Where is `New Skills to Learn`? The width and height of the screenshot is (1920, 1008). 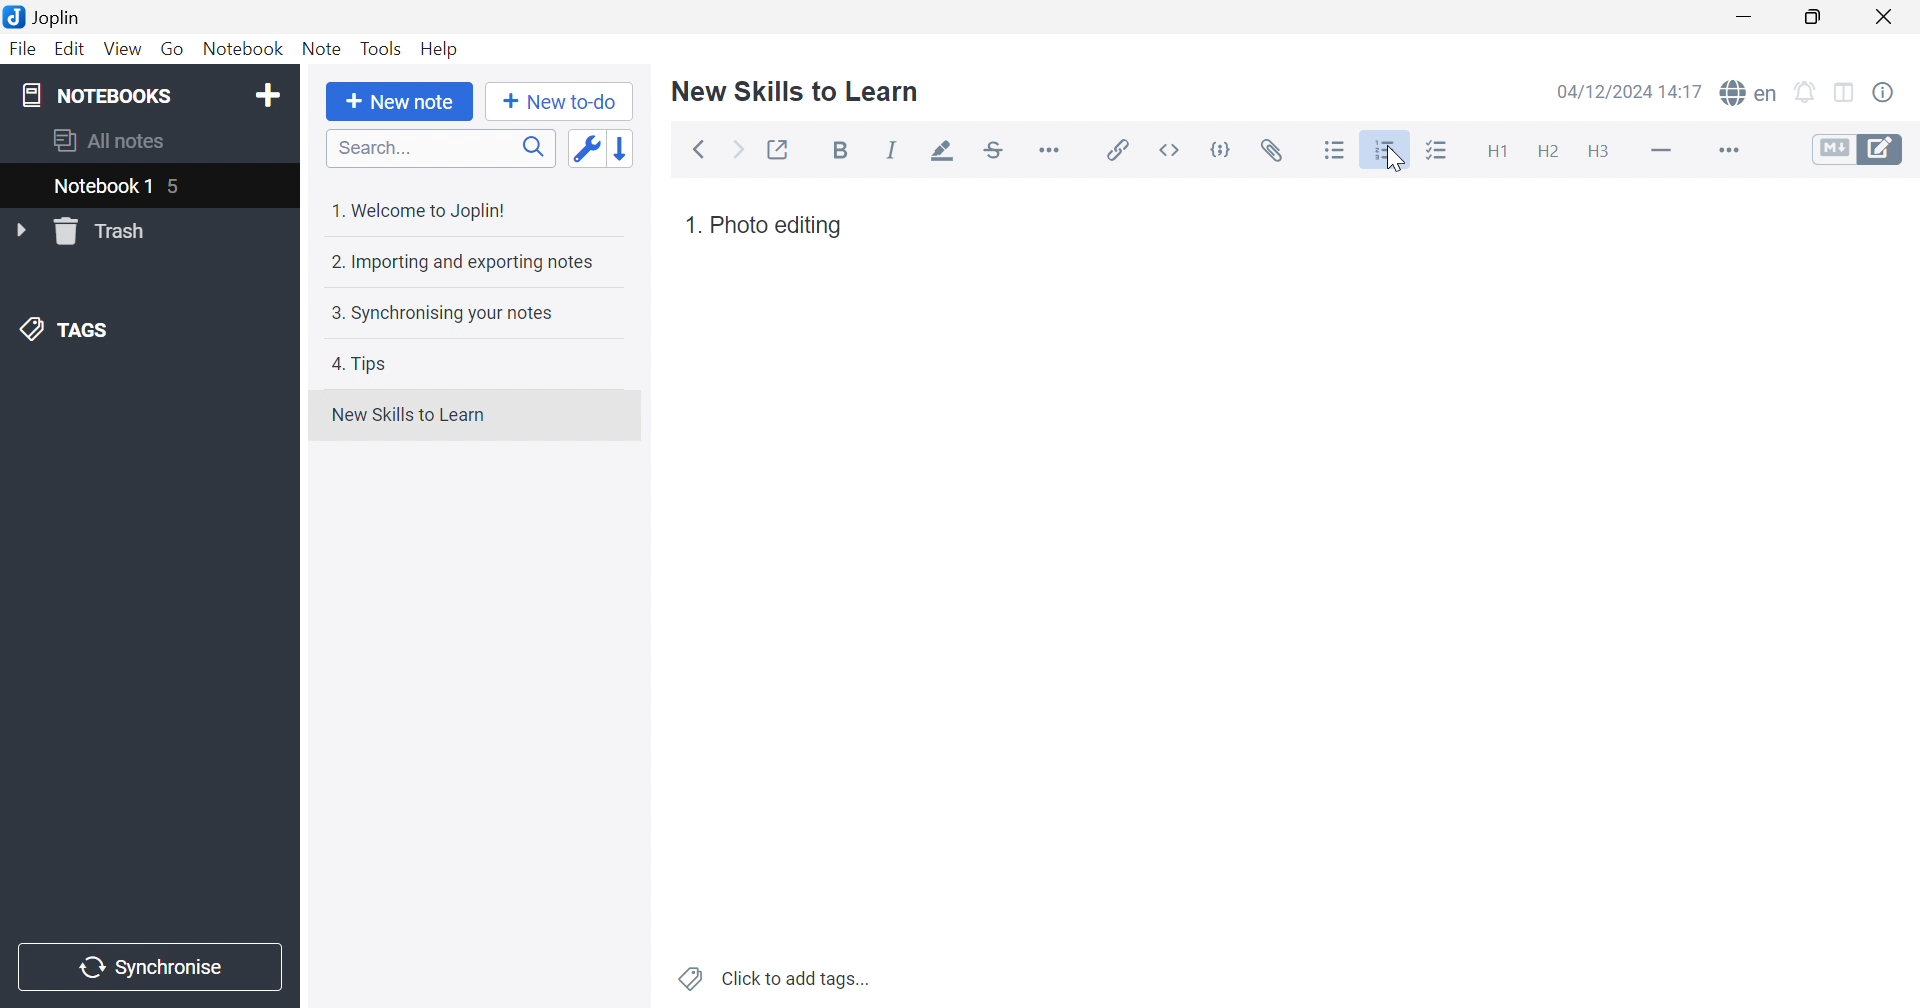 New Skills to Learn is located at coordinates (796, 90).